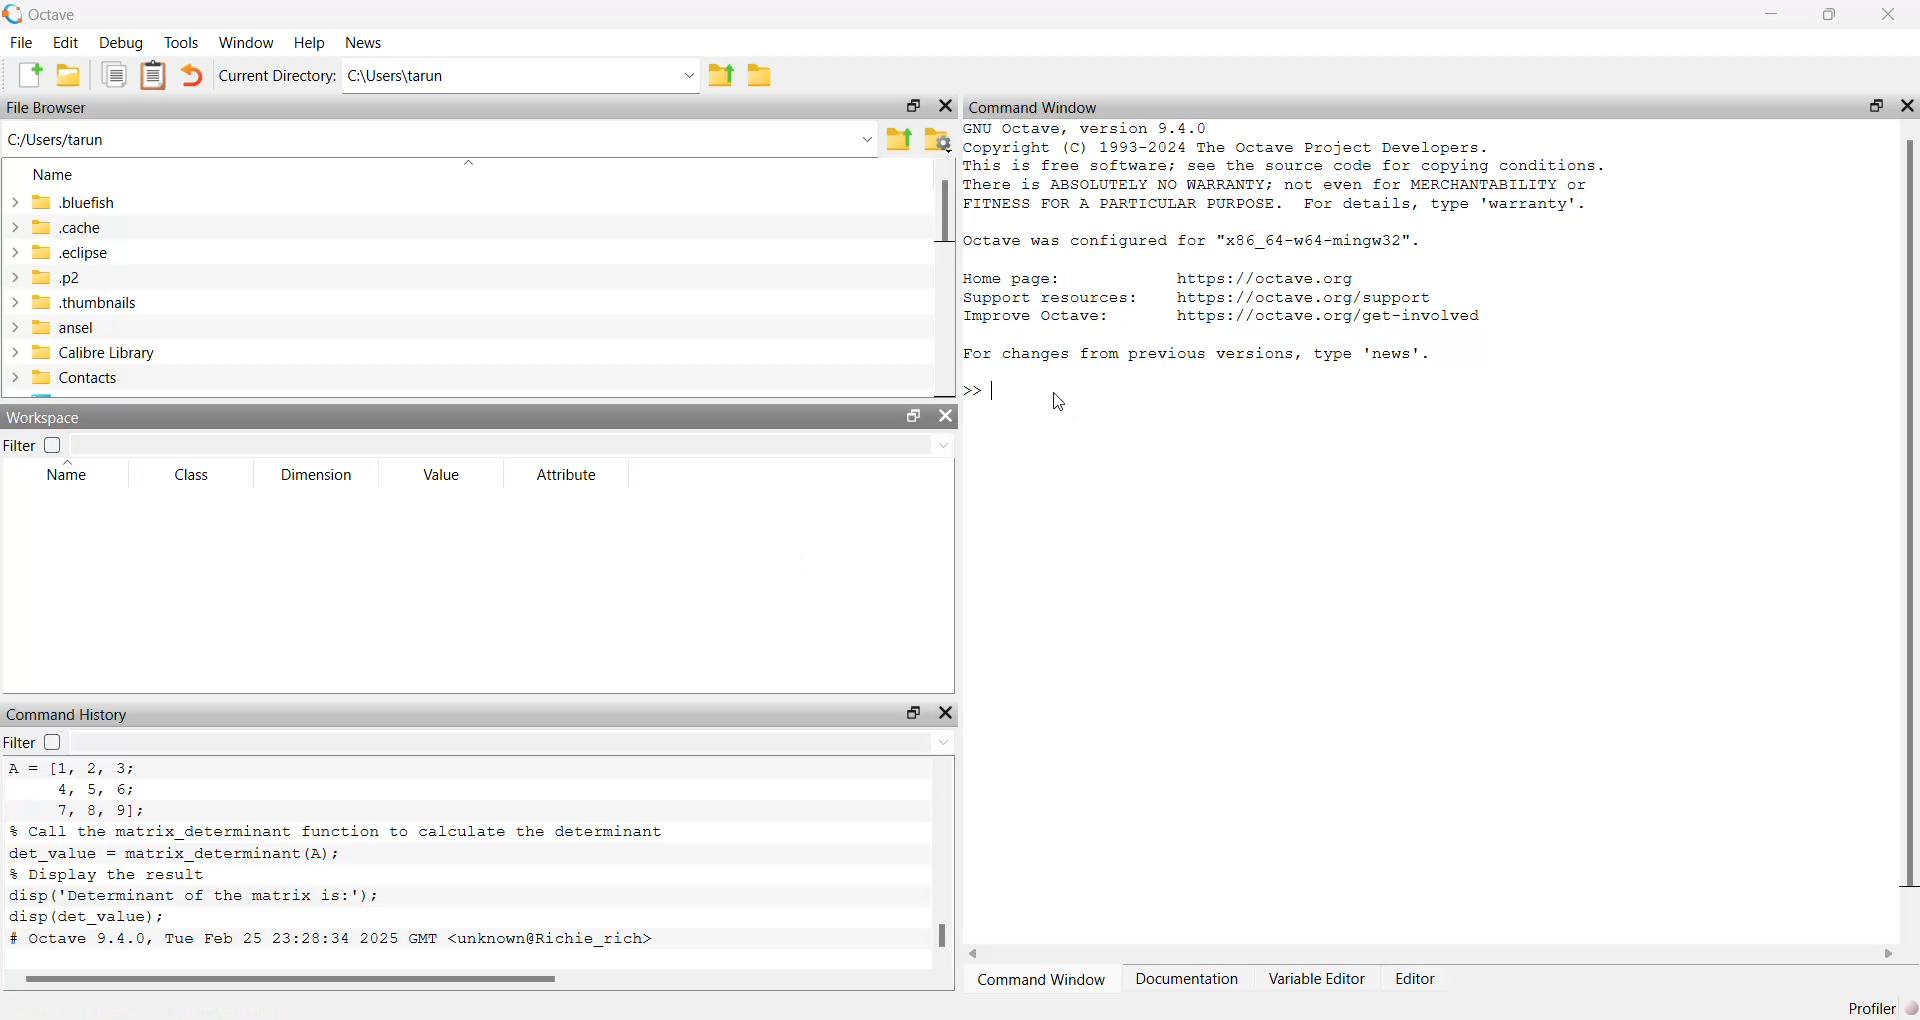  Describe the element at coordinates (183, 42) in the screenshot. I see `Tools` at that location.